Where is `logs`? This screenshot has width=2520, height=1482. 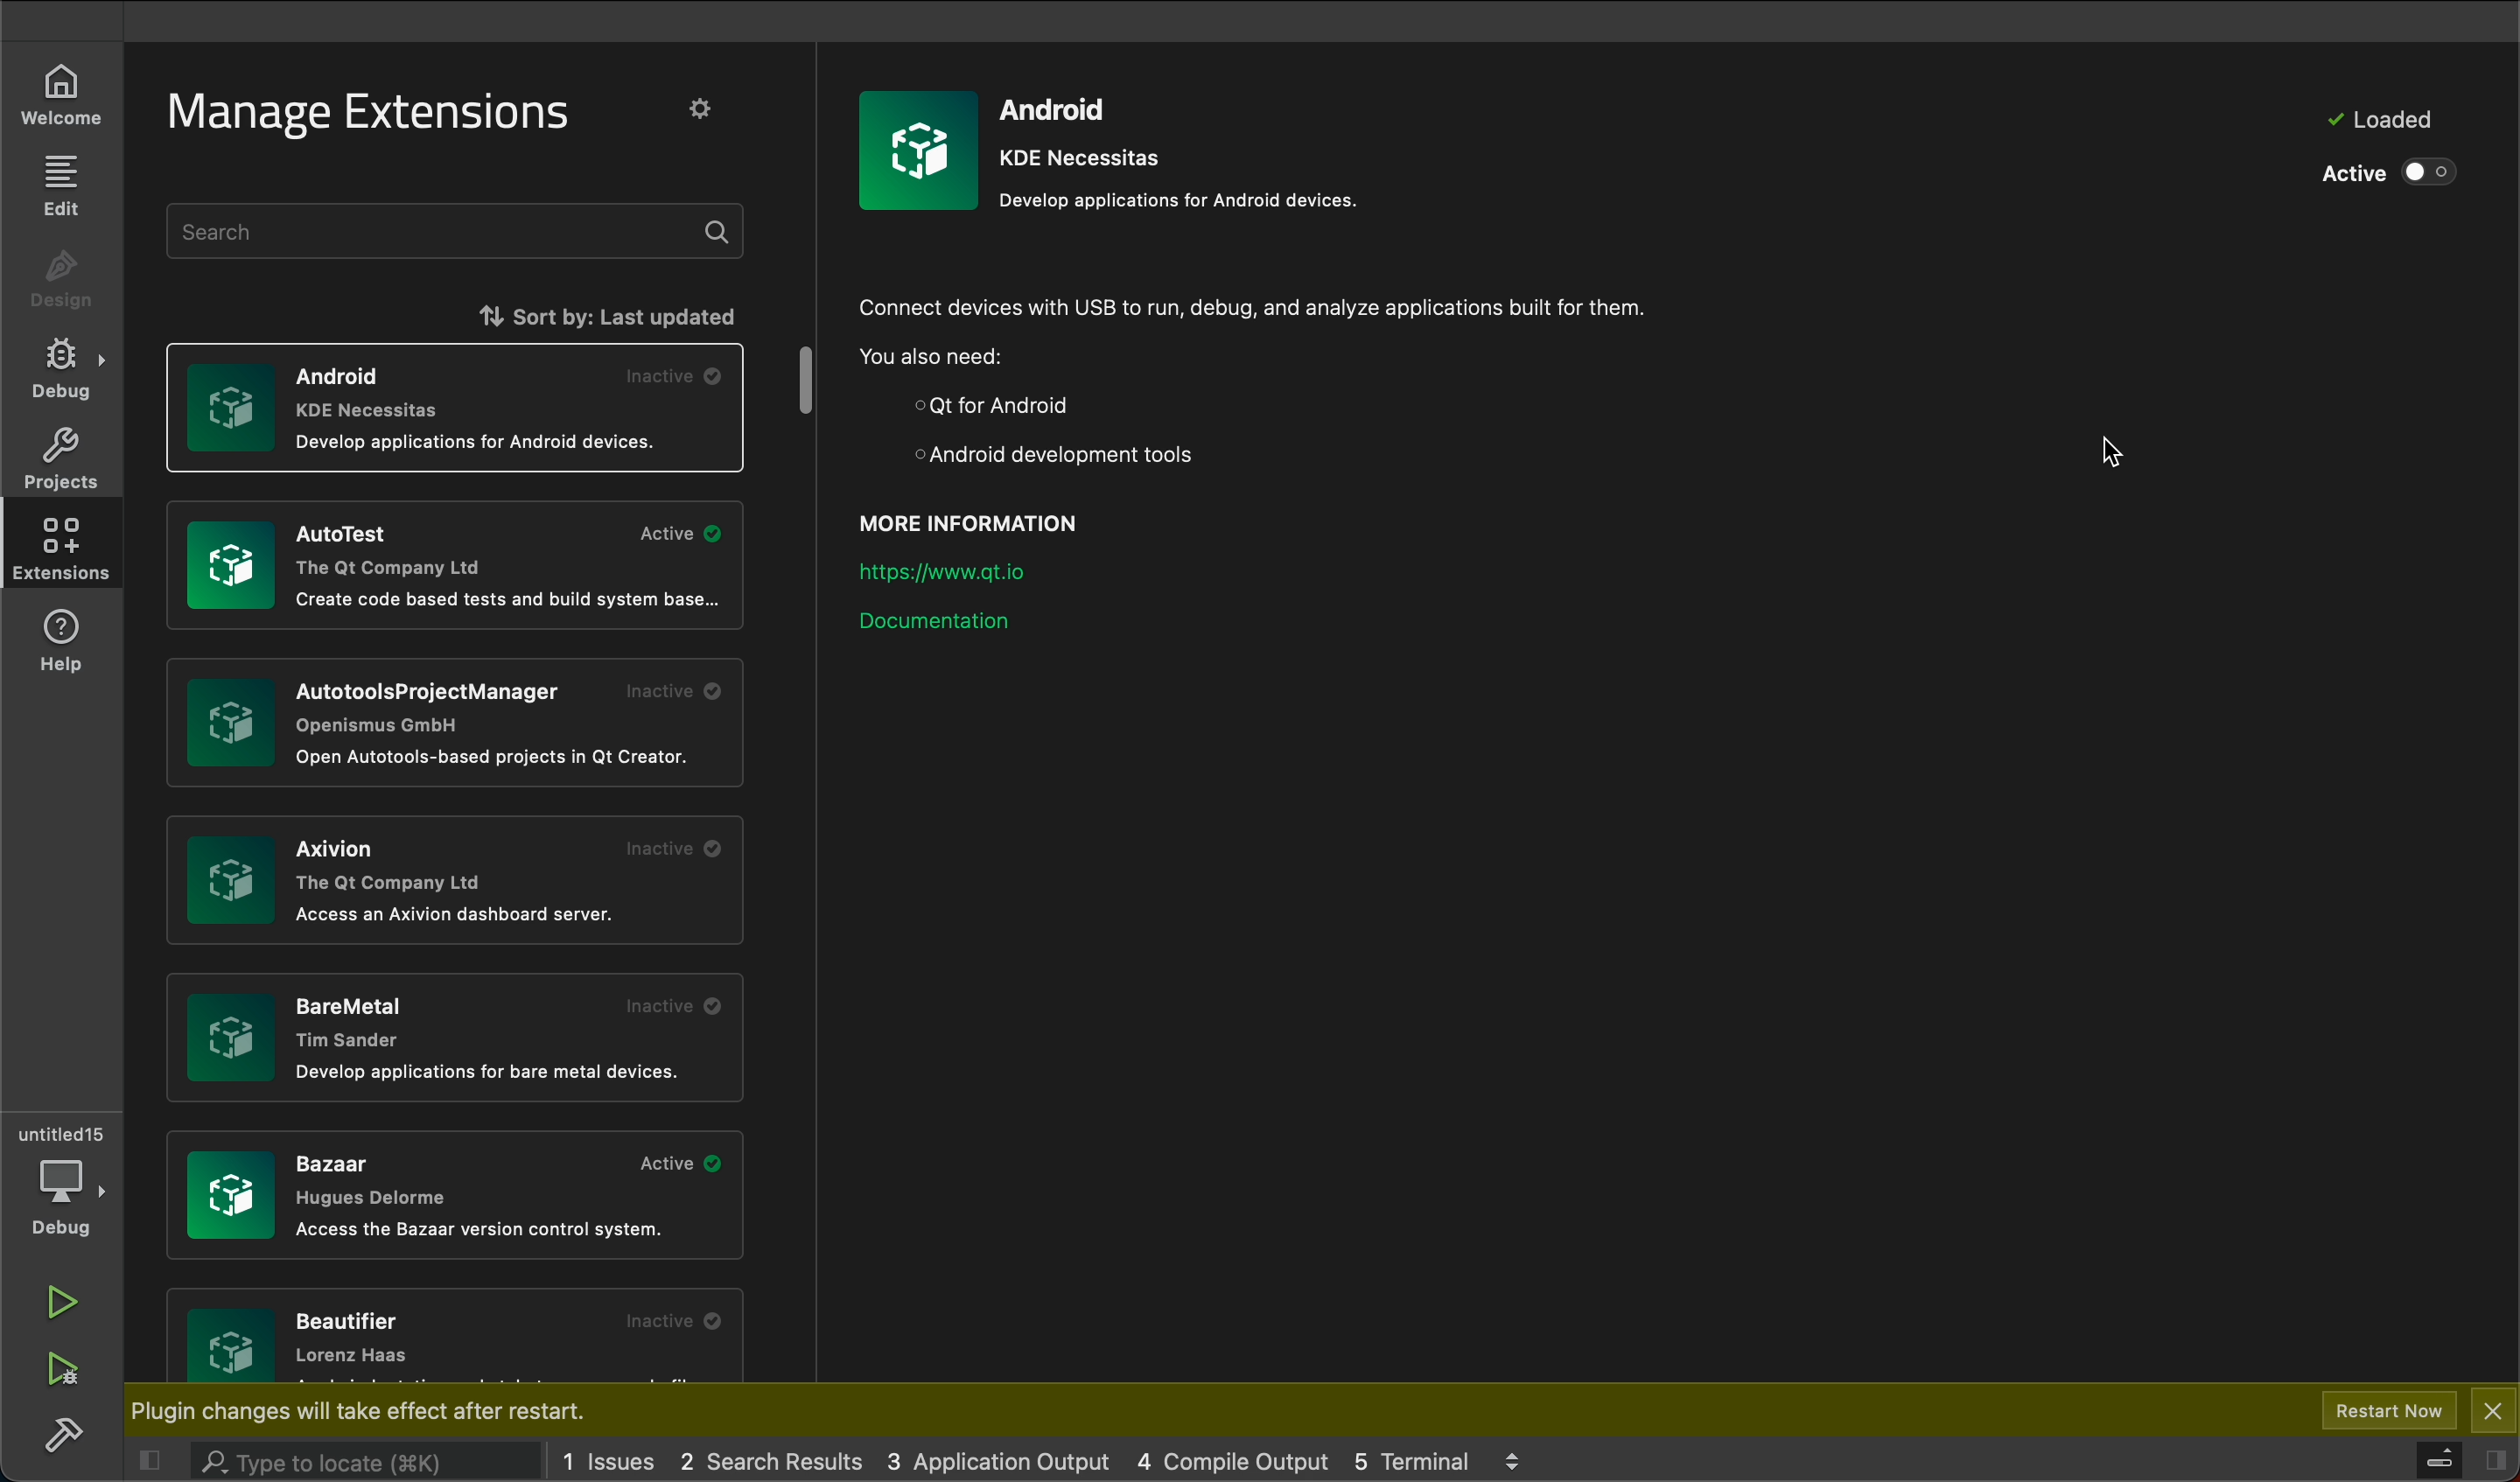
logs is located at coordinates (1241, 1459).